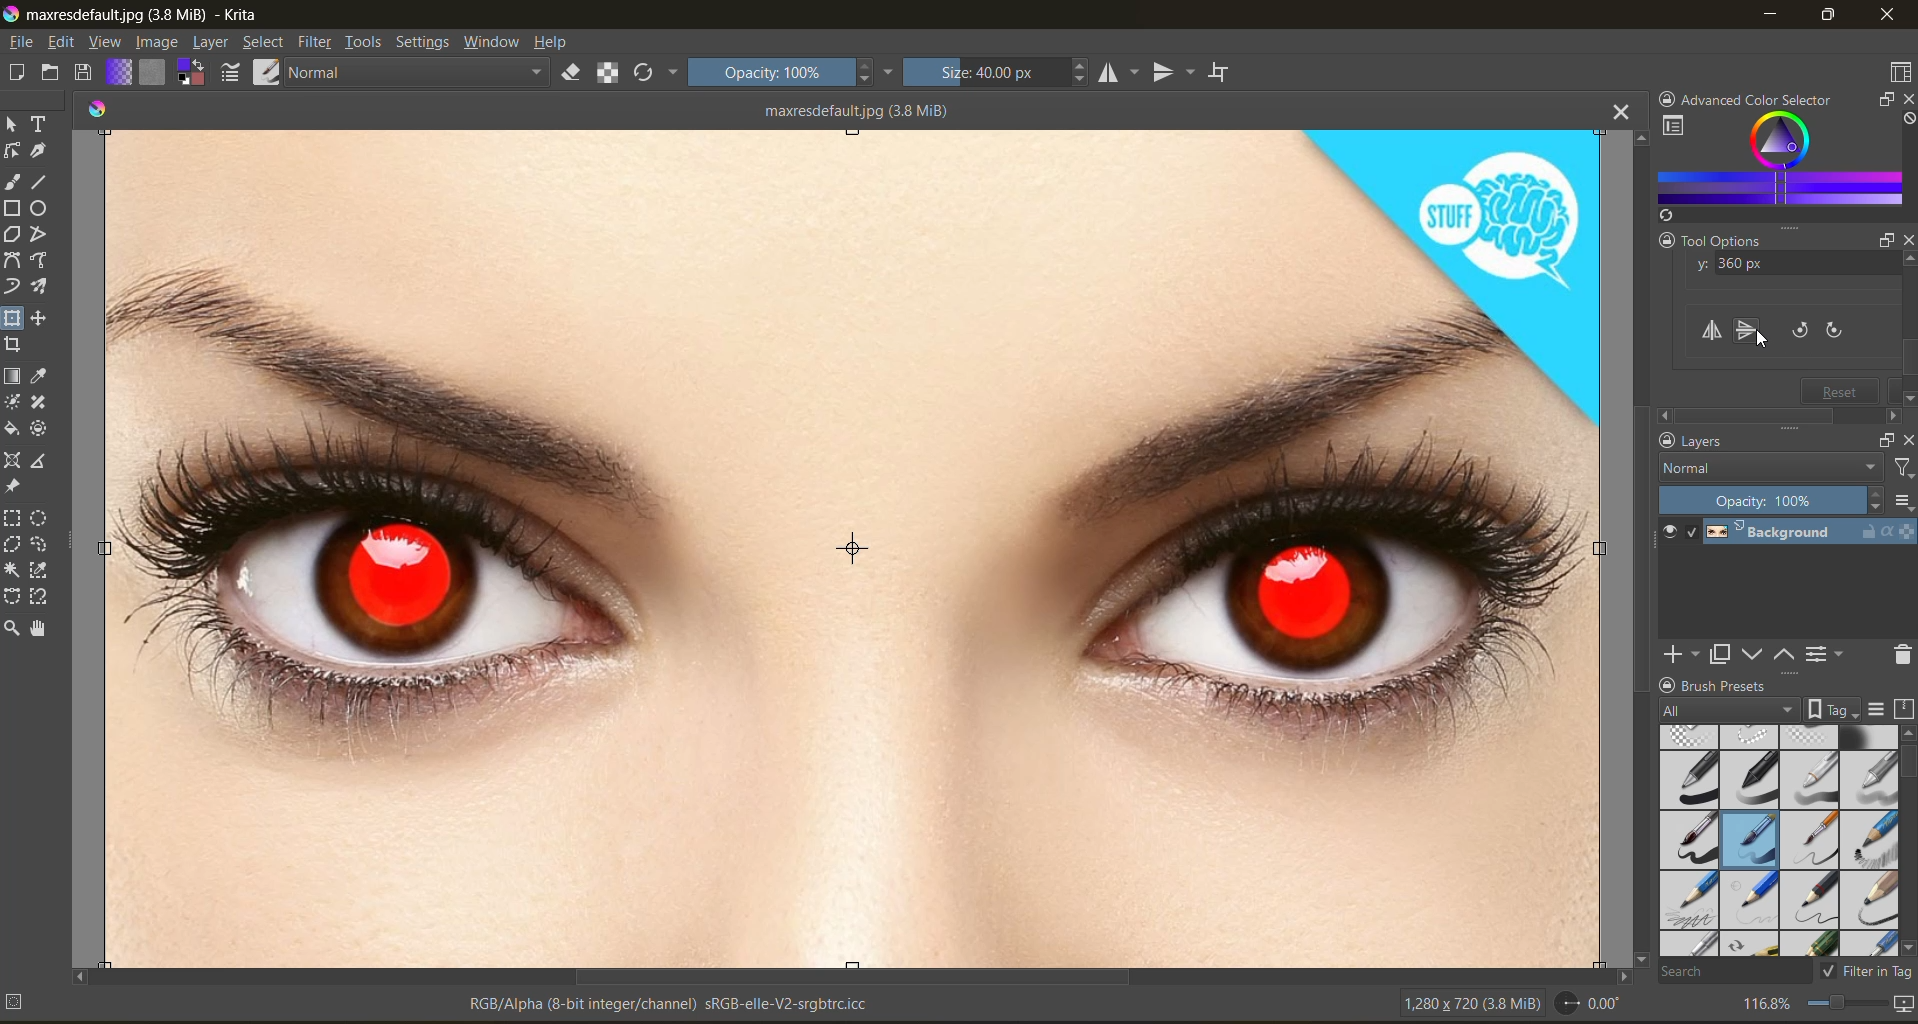 The width and height of the screenshot is (1918, 1024). What do you see at coordinates (1902, 501) in the screenshot?
I see `options` at bounding box center [1902, 501].